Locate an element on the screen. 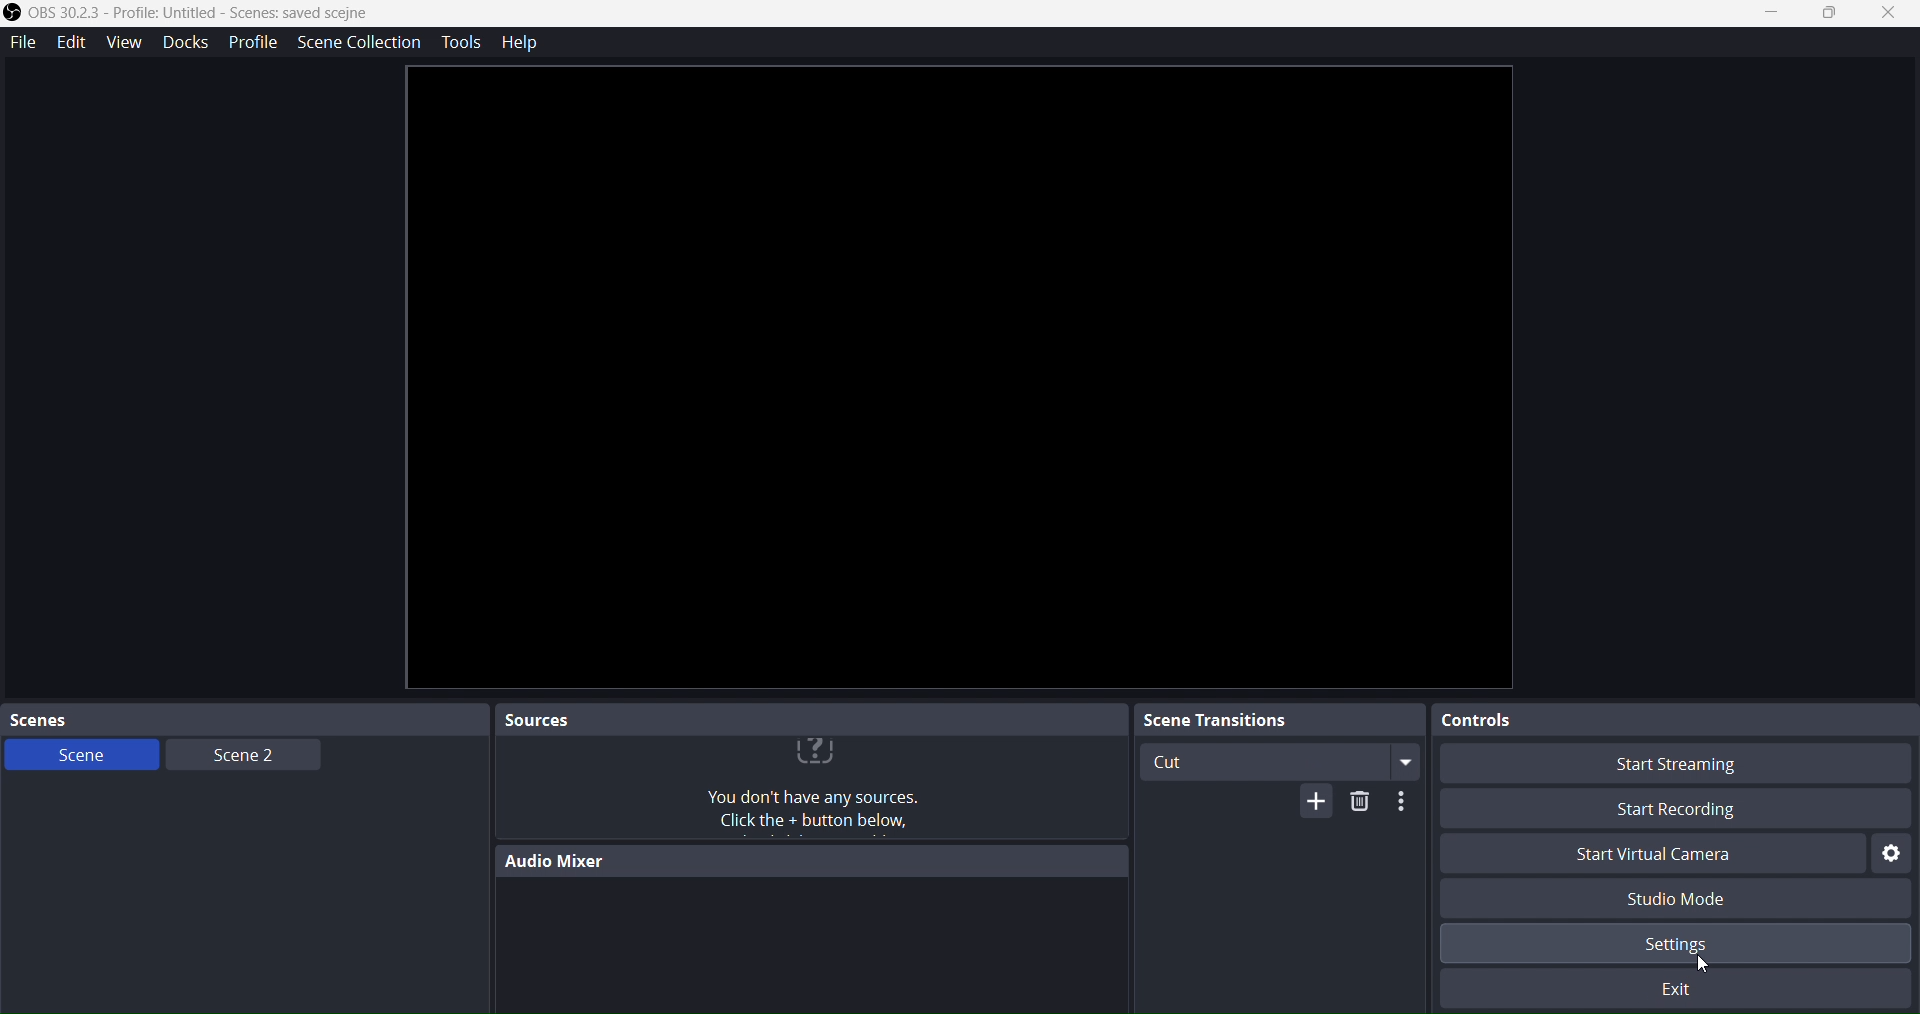 This screenshot has width=1920, height=1014. cursor is located at coordinates (1702, 963).